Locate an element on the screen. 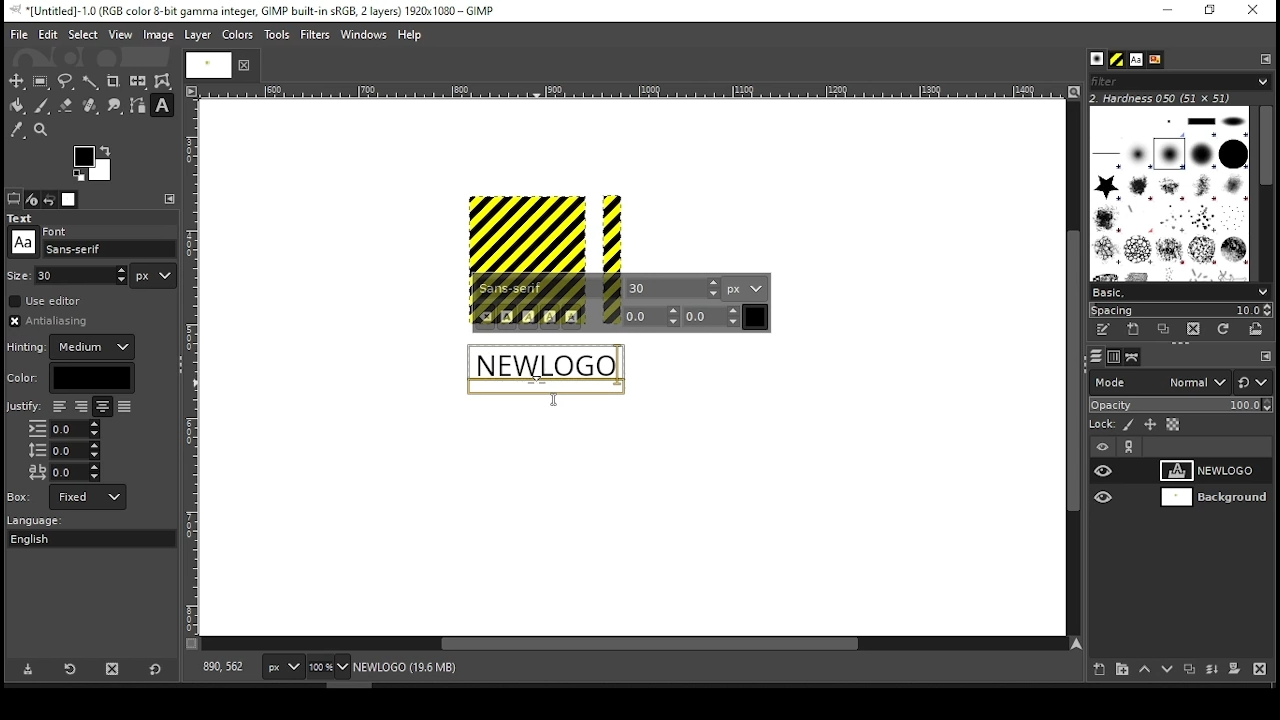 This screenshot has height=720, width=1280. select brush preset is located at coordinates (1182, 291).